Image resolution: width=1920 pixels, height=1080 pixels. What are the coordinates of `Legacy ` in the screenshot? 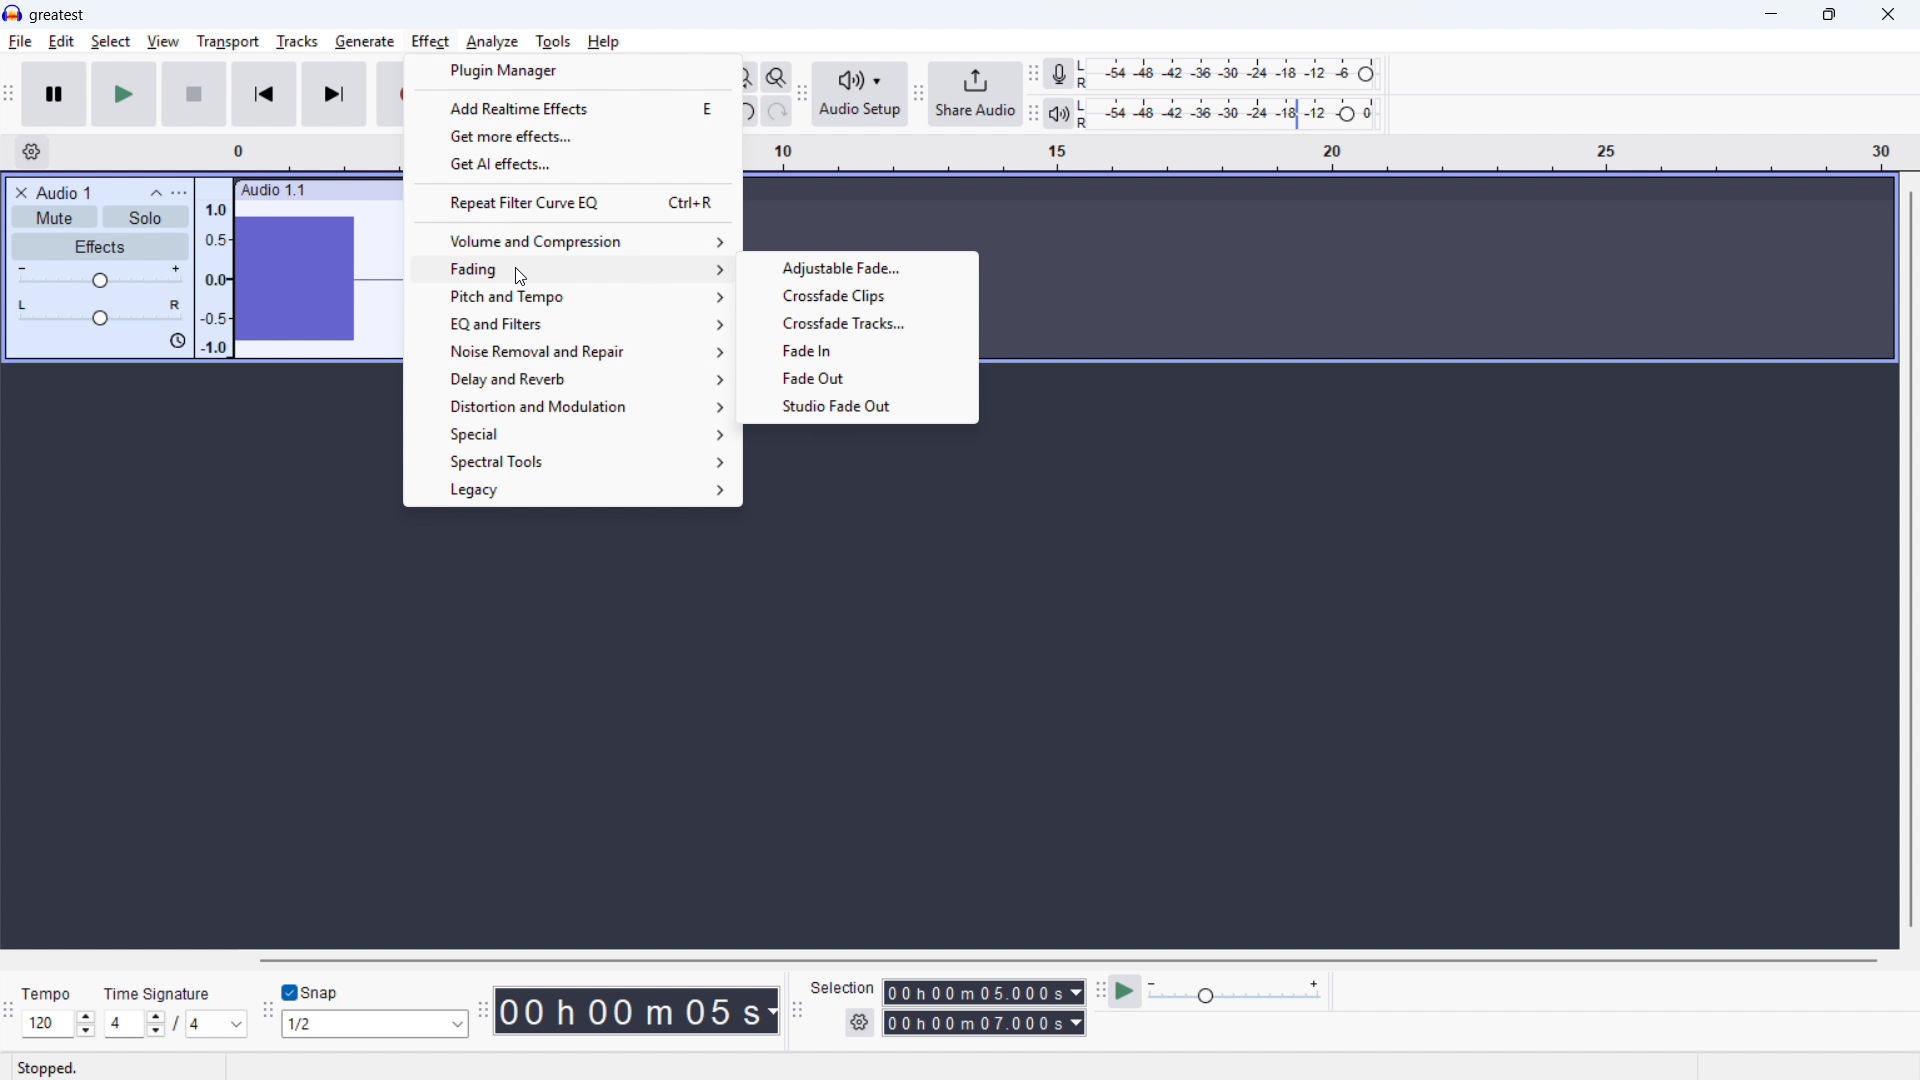 It's located at (573, 492).